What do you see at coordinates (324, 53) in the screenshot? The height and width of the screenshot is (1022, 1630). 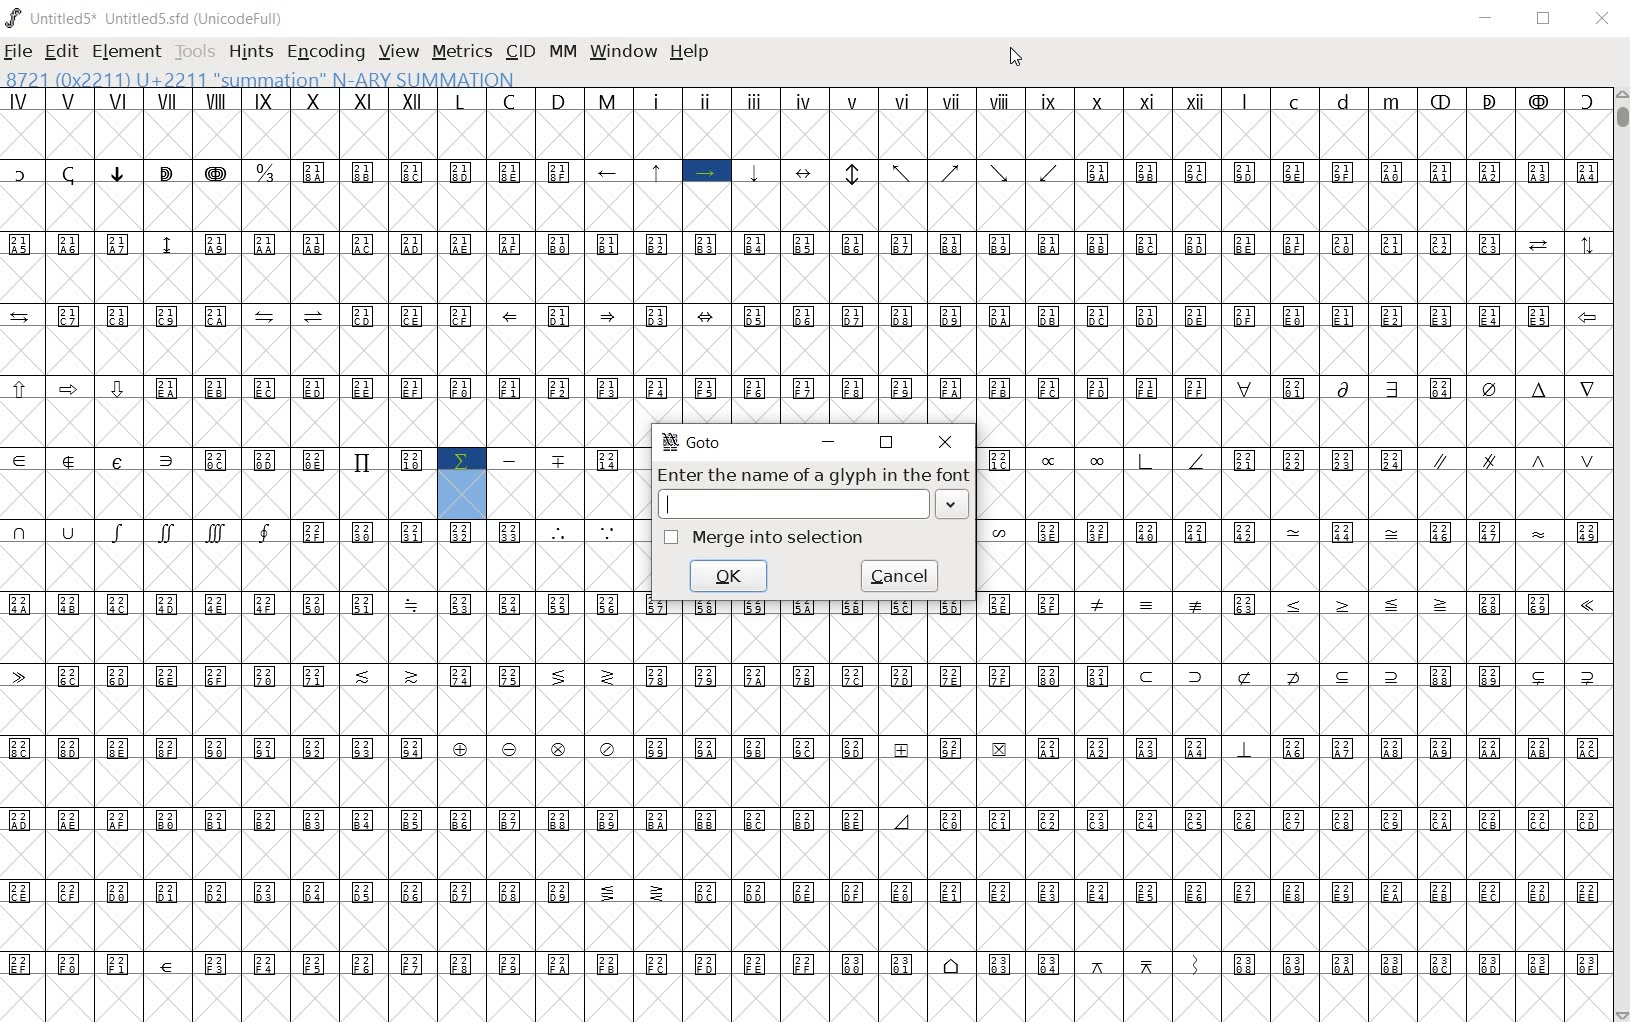 I see `ENCODING` at bounding box center [324, 53].